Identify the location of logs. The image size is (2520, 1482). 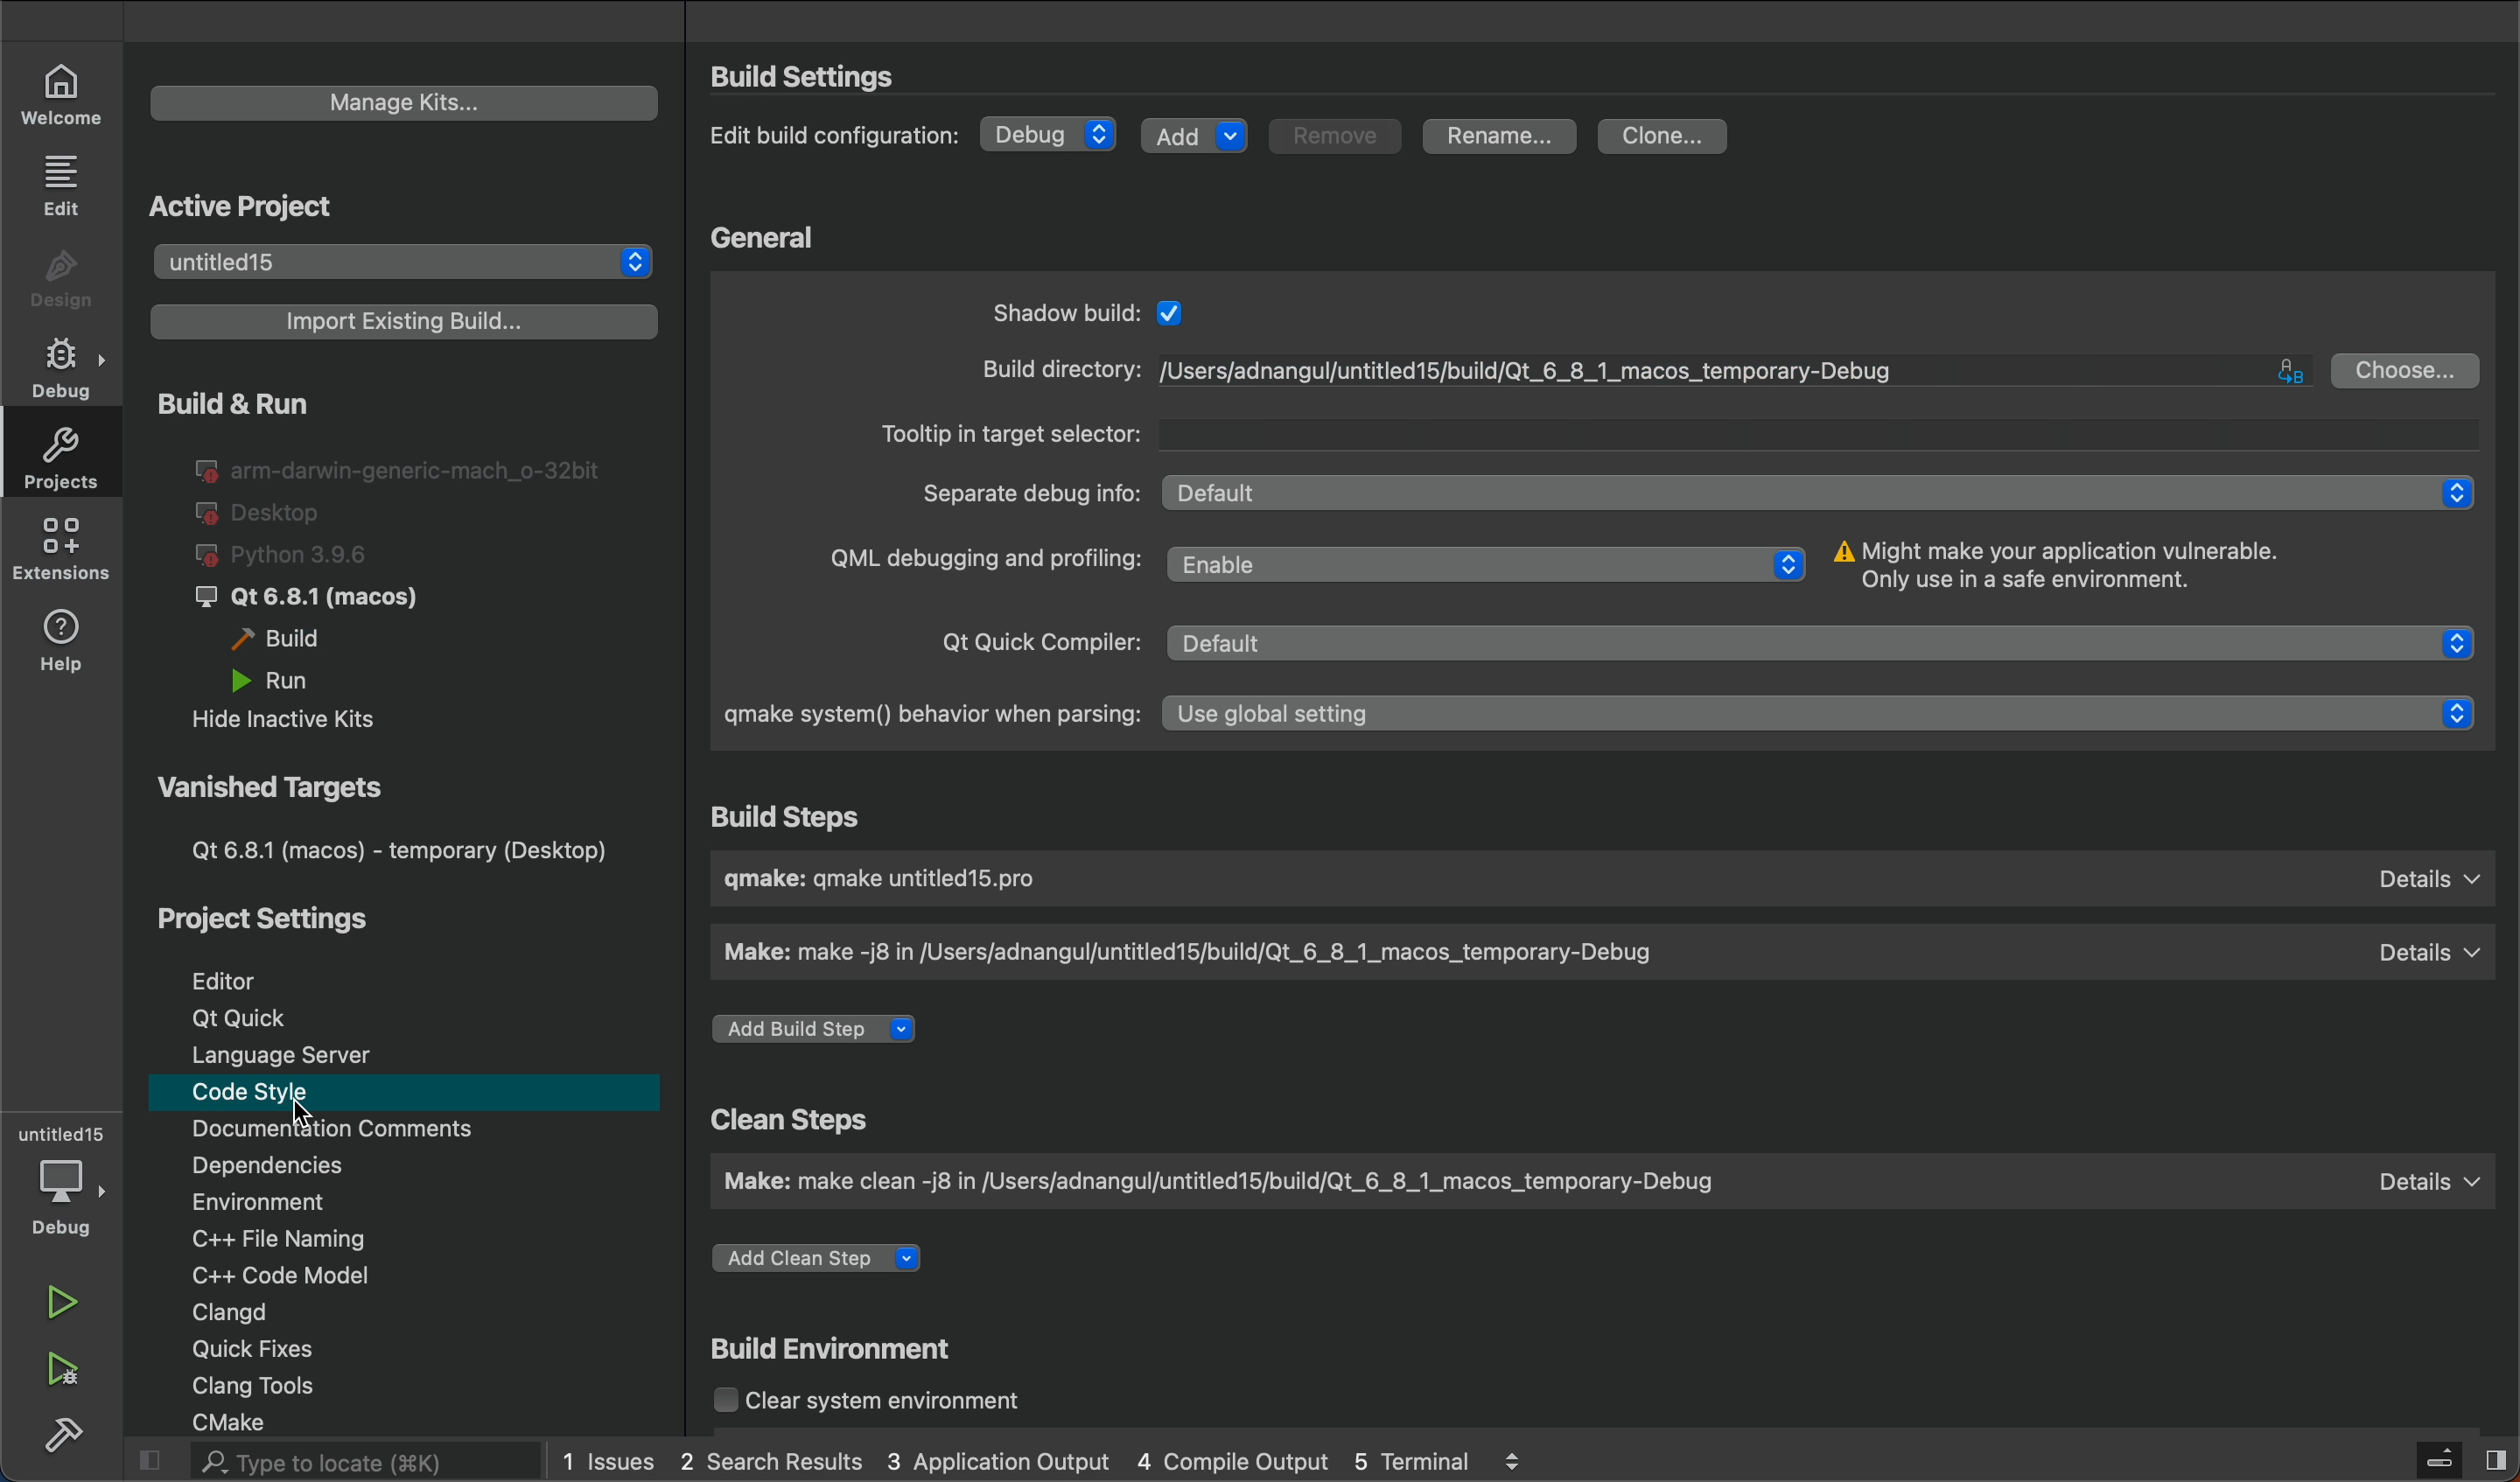
(1055, 1460).